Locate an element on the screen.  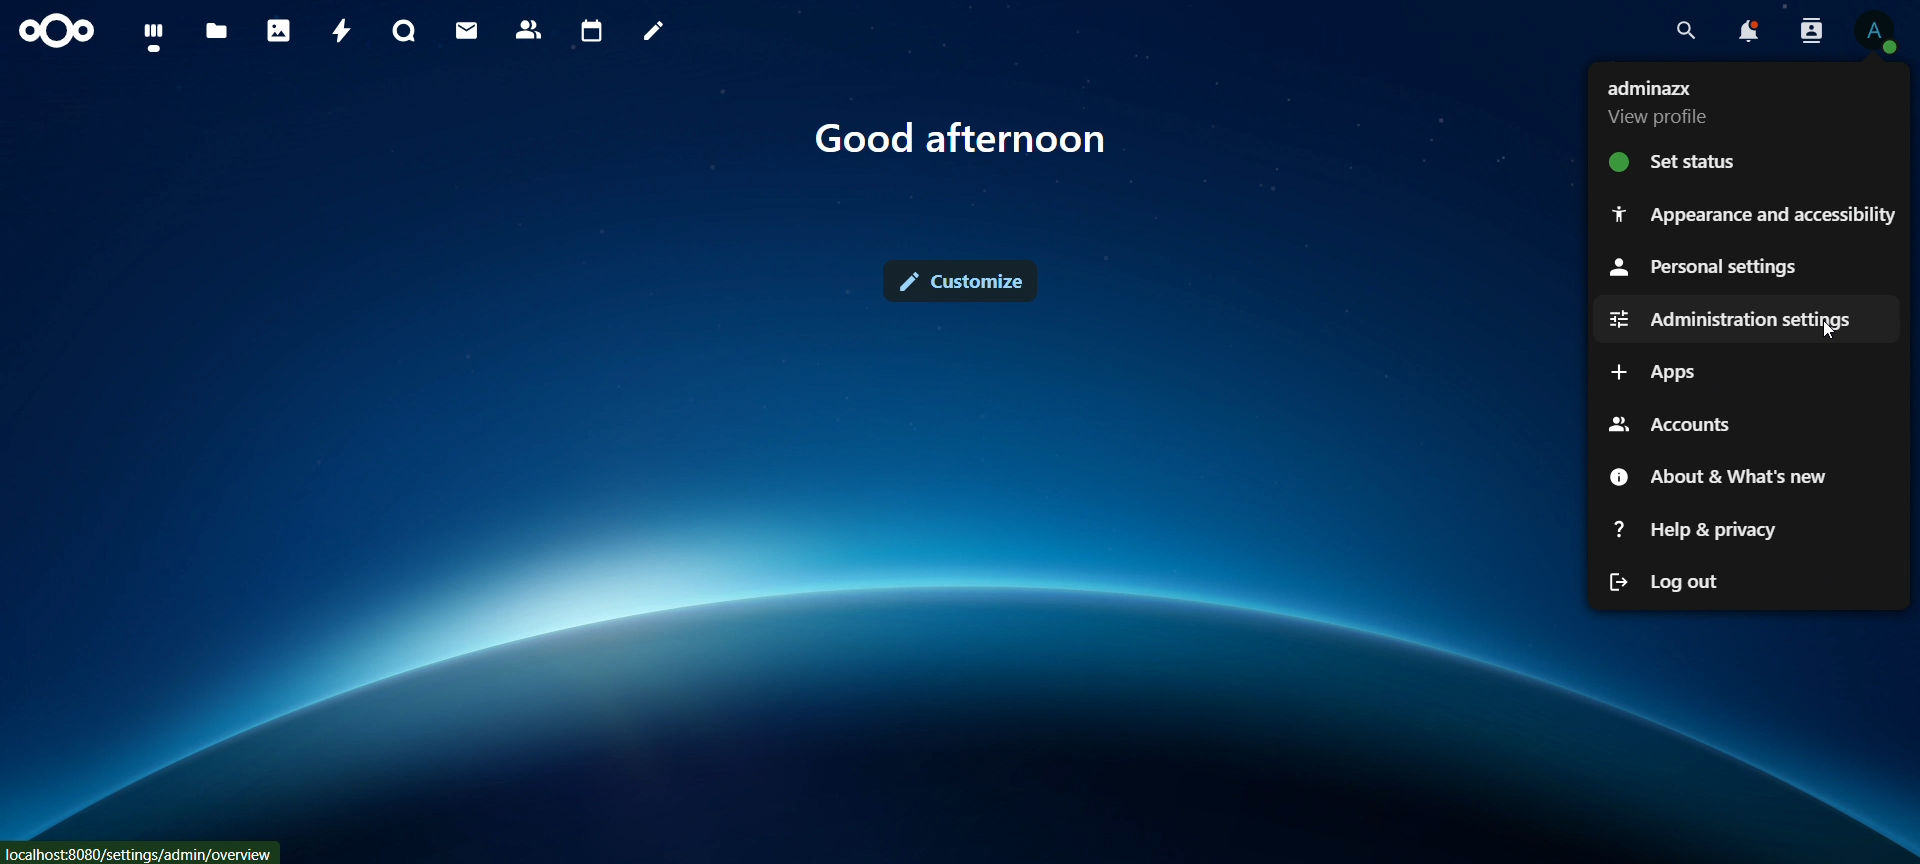
files is located at coordinates (216, 30).